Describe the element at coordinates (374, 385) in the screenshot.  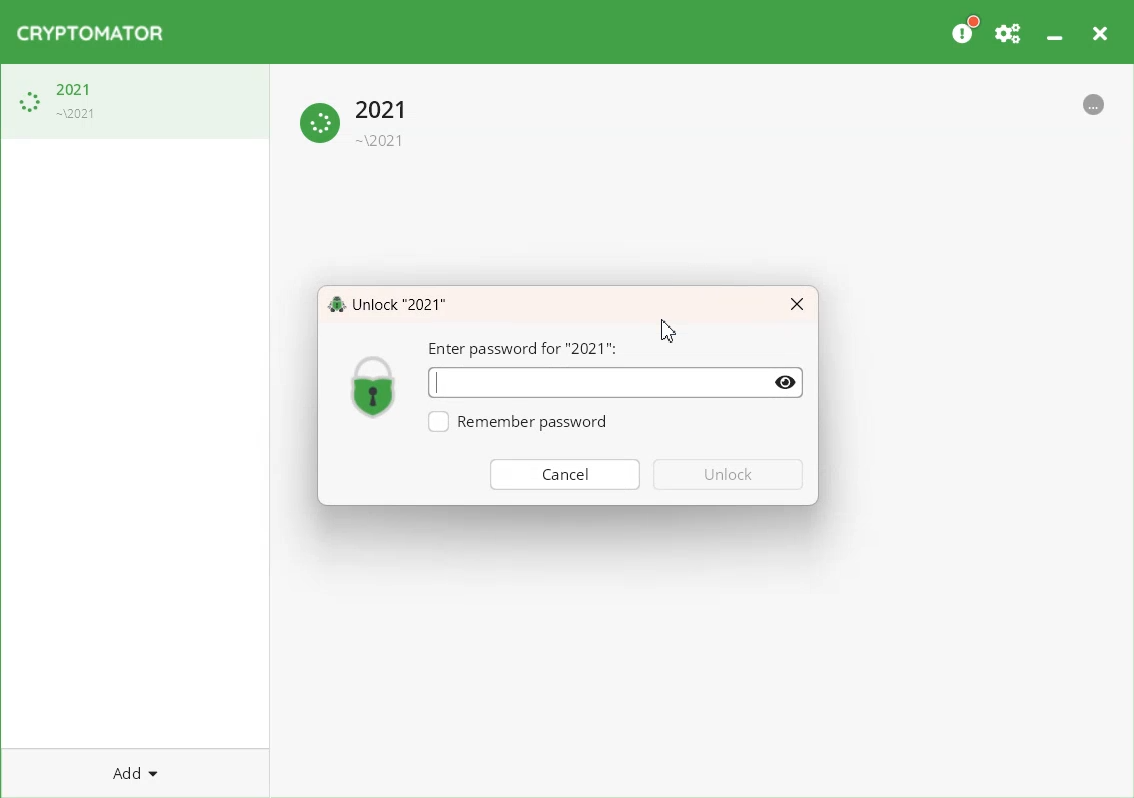
I see `Logo` at that location.